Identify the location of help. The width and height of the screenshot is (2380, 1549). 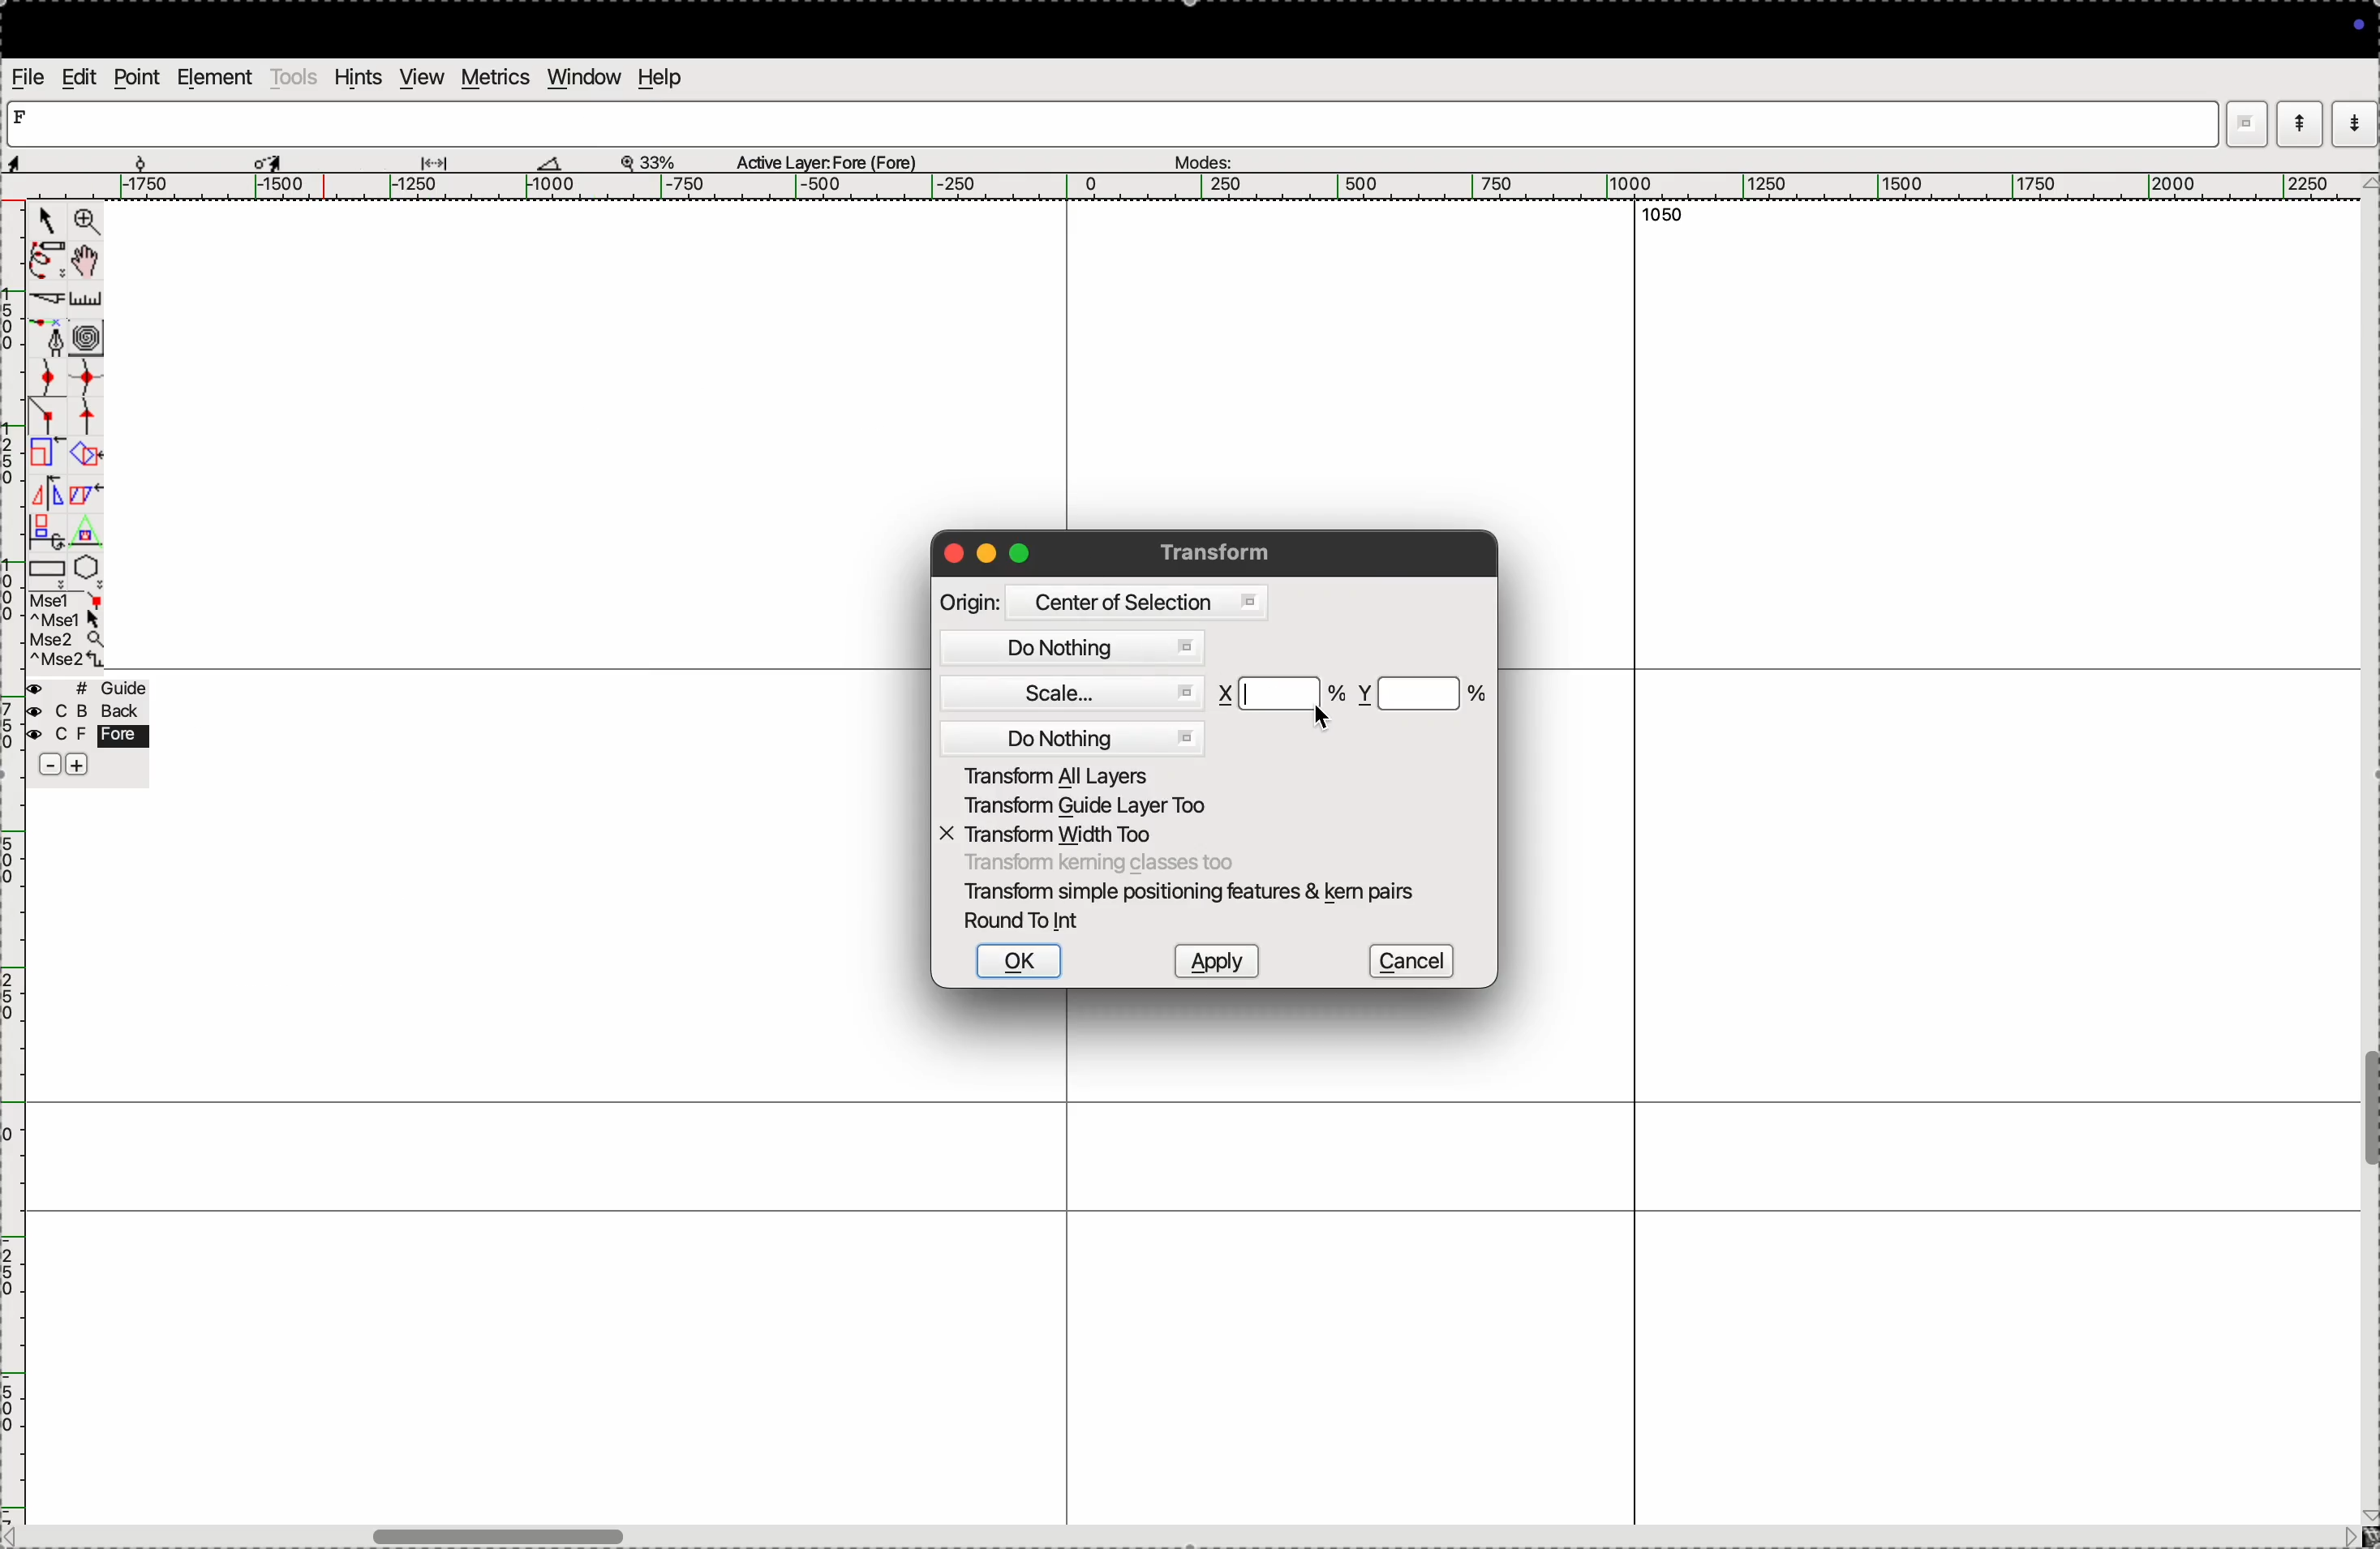
(658, 77).